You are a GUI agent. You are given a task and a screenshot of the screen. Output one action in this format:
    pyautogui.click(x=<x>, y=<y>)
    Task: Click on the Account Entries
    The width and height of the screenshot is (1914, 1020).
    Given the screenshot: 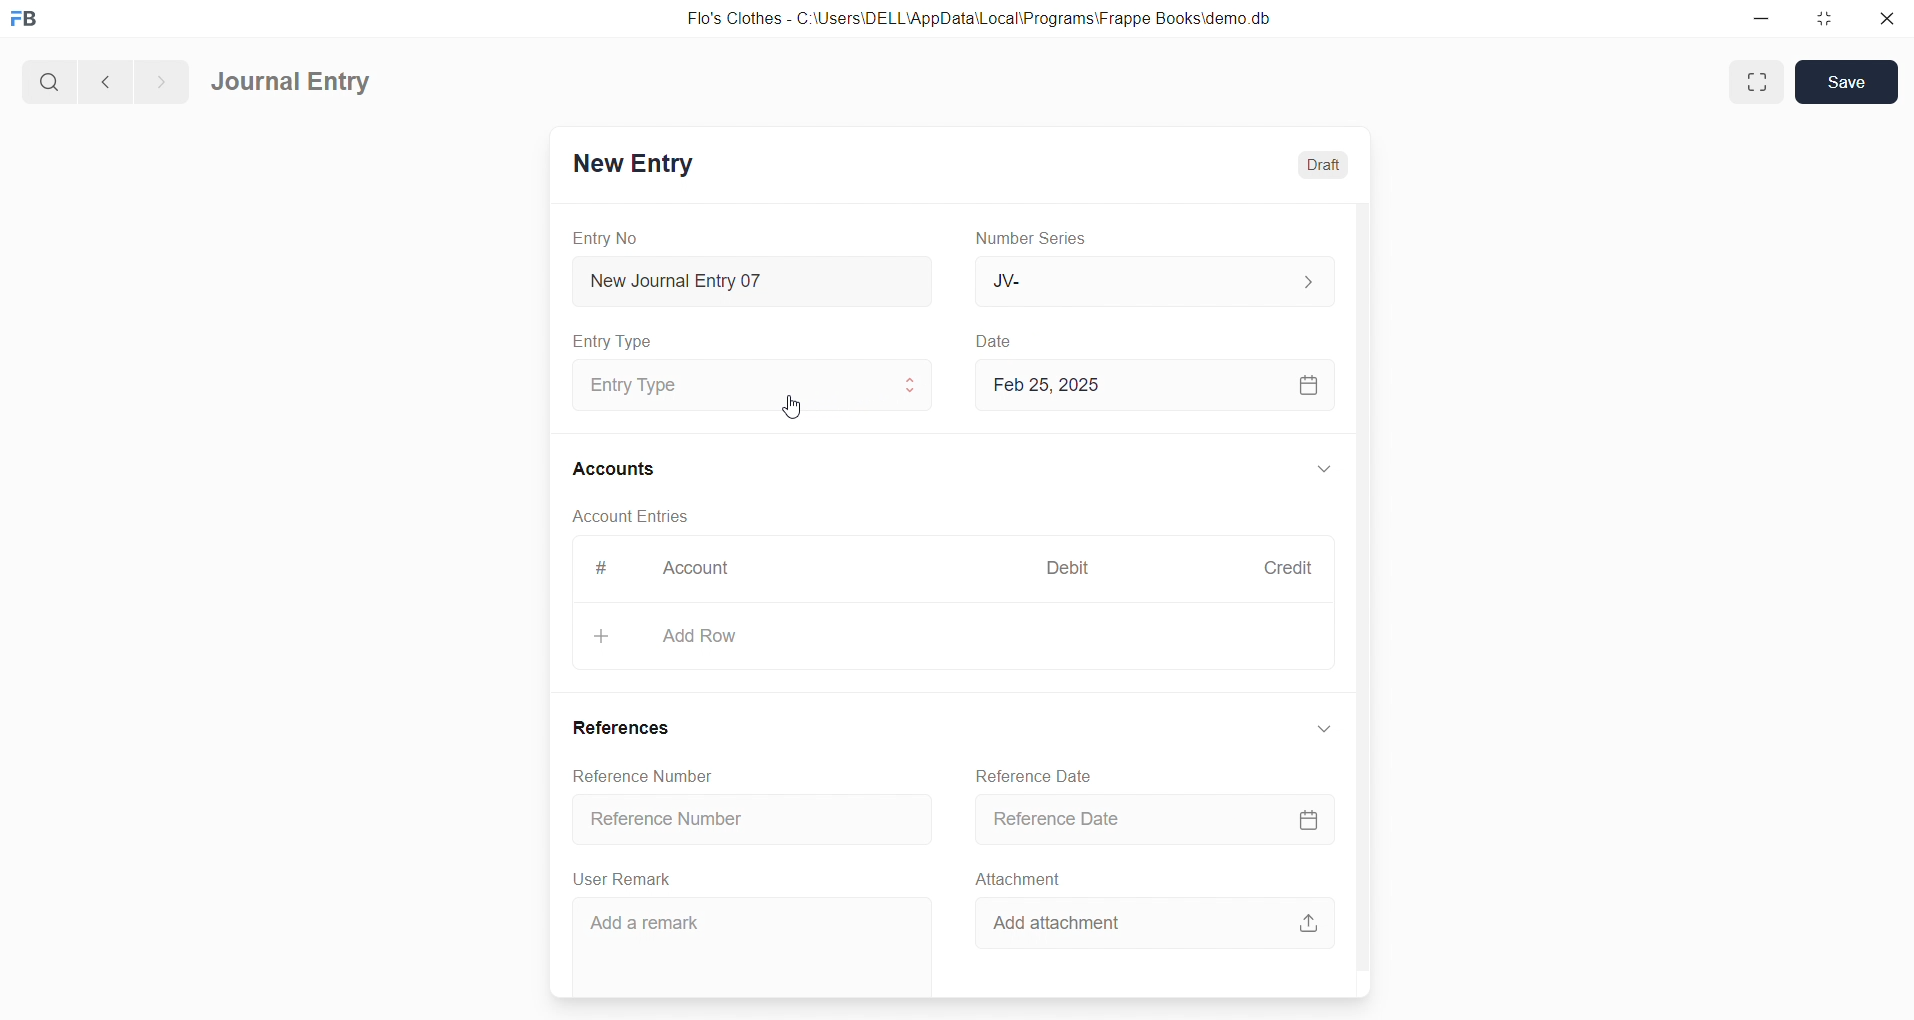 What is the action you would take?
    pyautogui.click(x=633, y=519)
    